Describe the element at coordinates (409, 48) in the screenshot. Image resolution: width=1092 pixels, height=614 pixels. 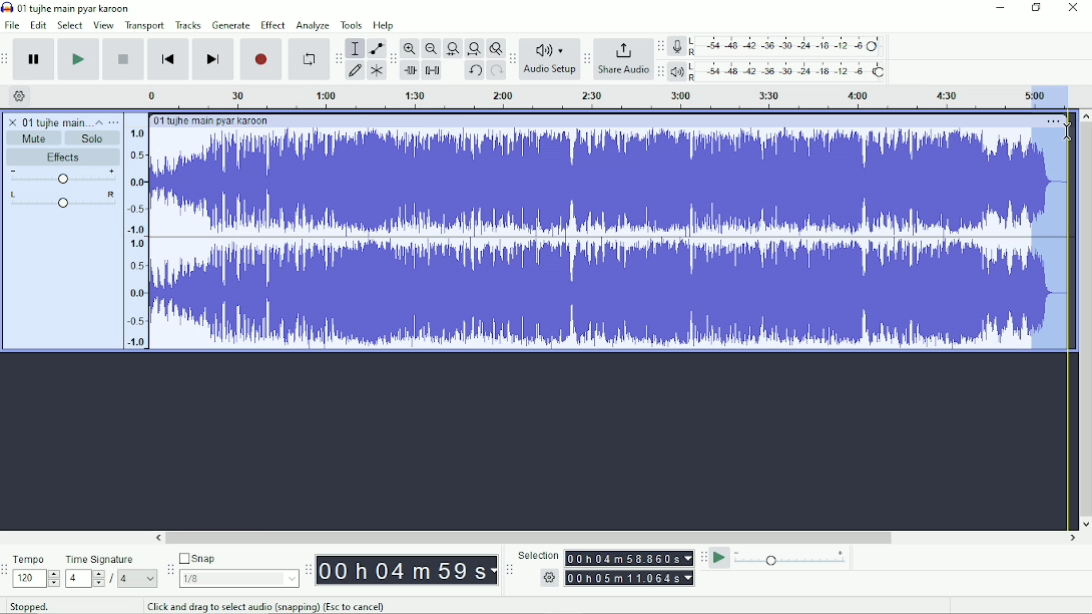
I see `Zoom In` at that location.